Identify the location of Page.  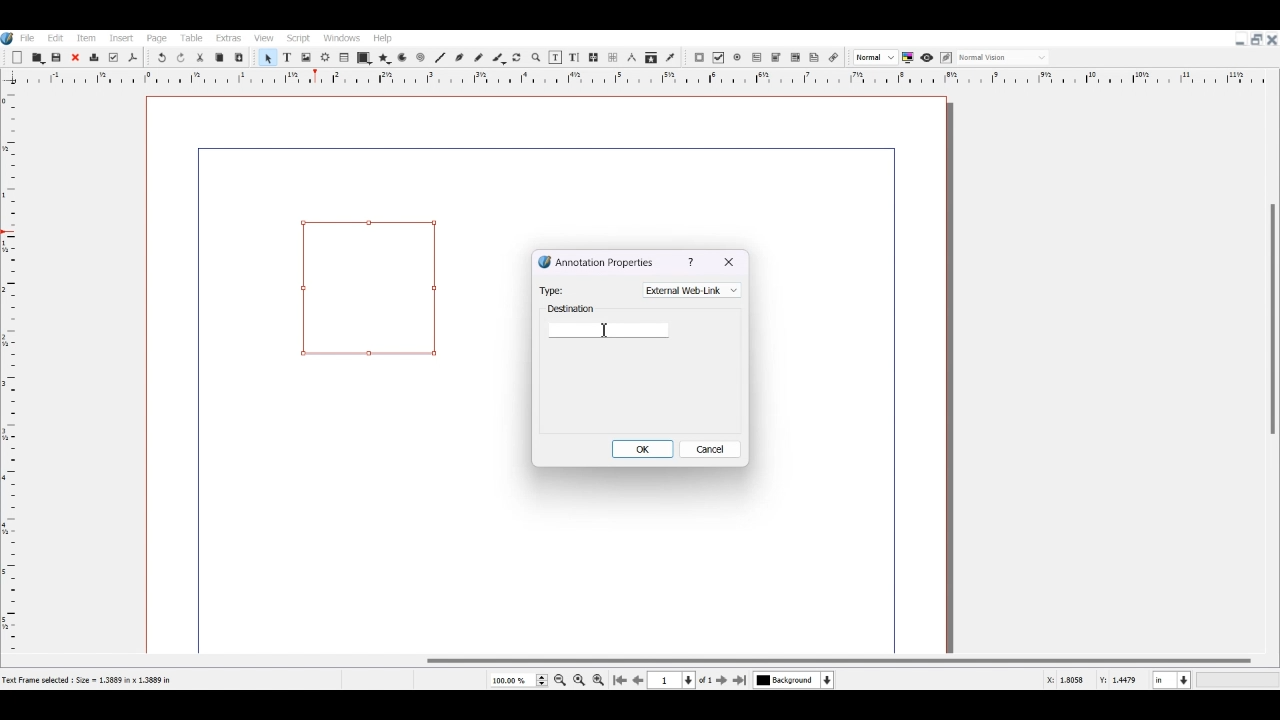
(157, 38).